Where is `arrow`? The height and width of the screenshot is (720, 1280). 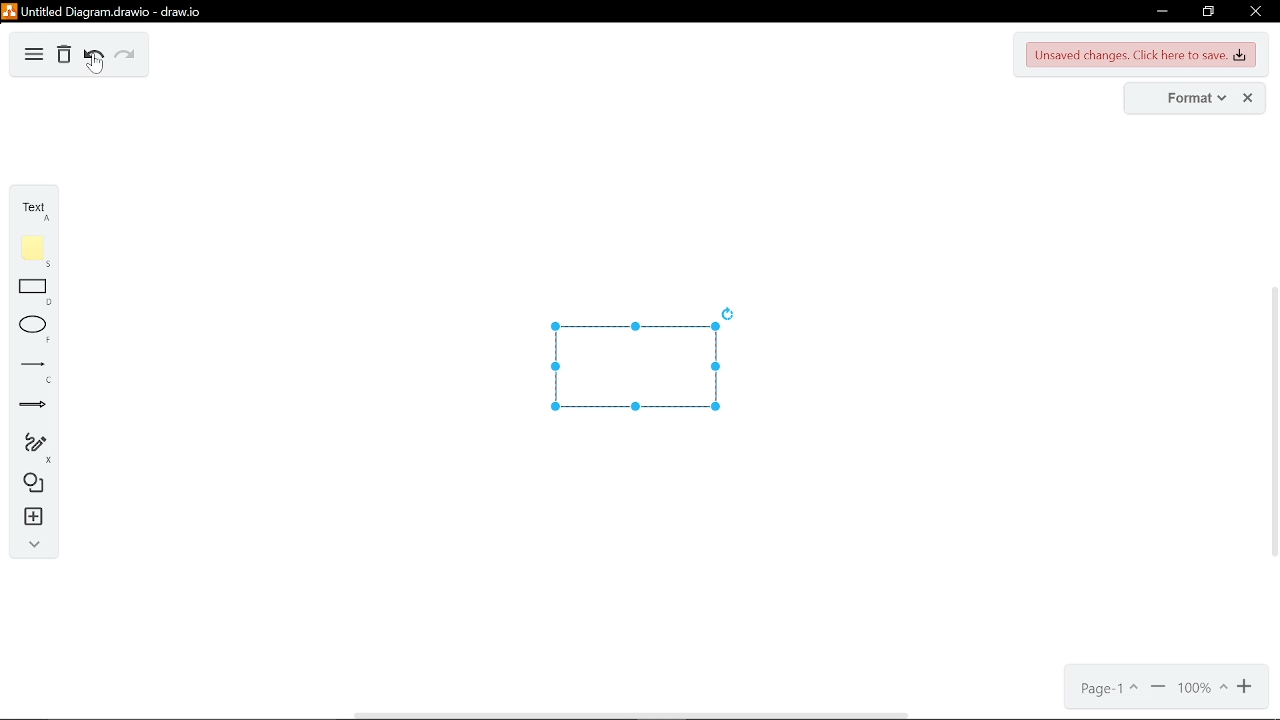 arrow is located at coordinates (38, 409).